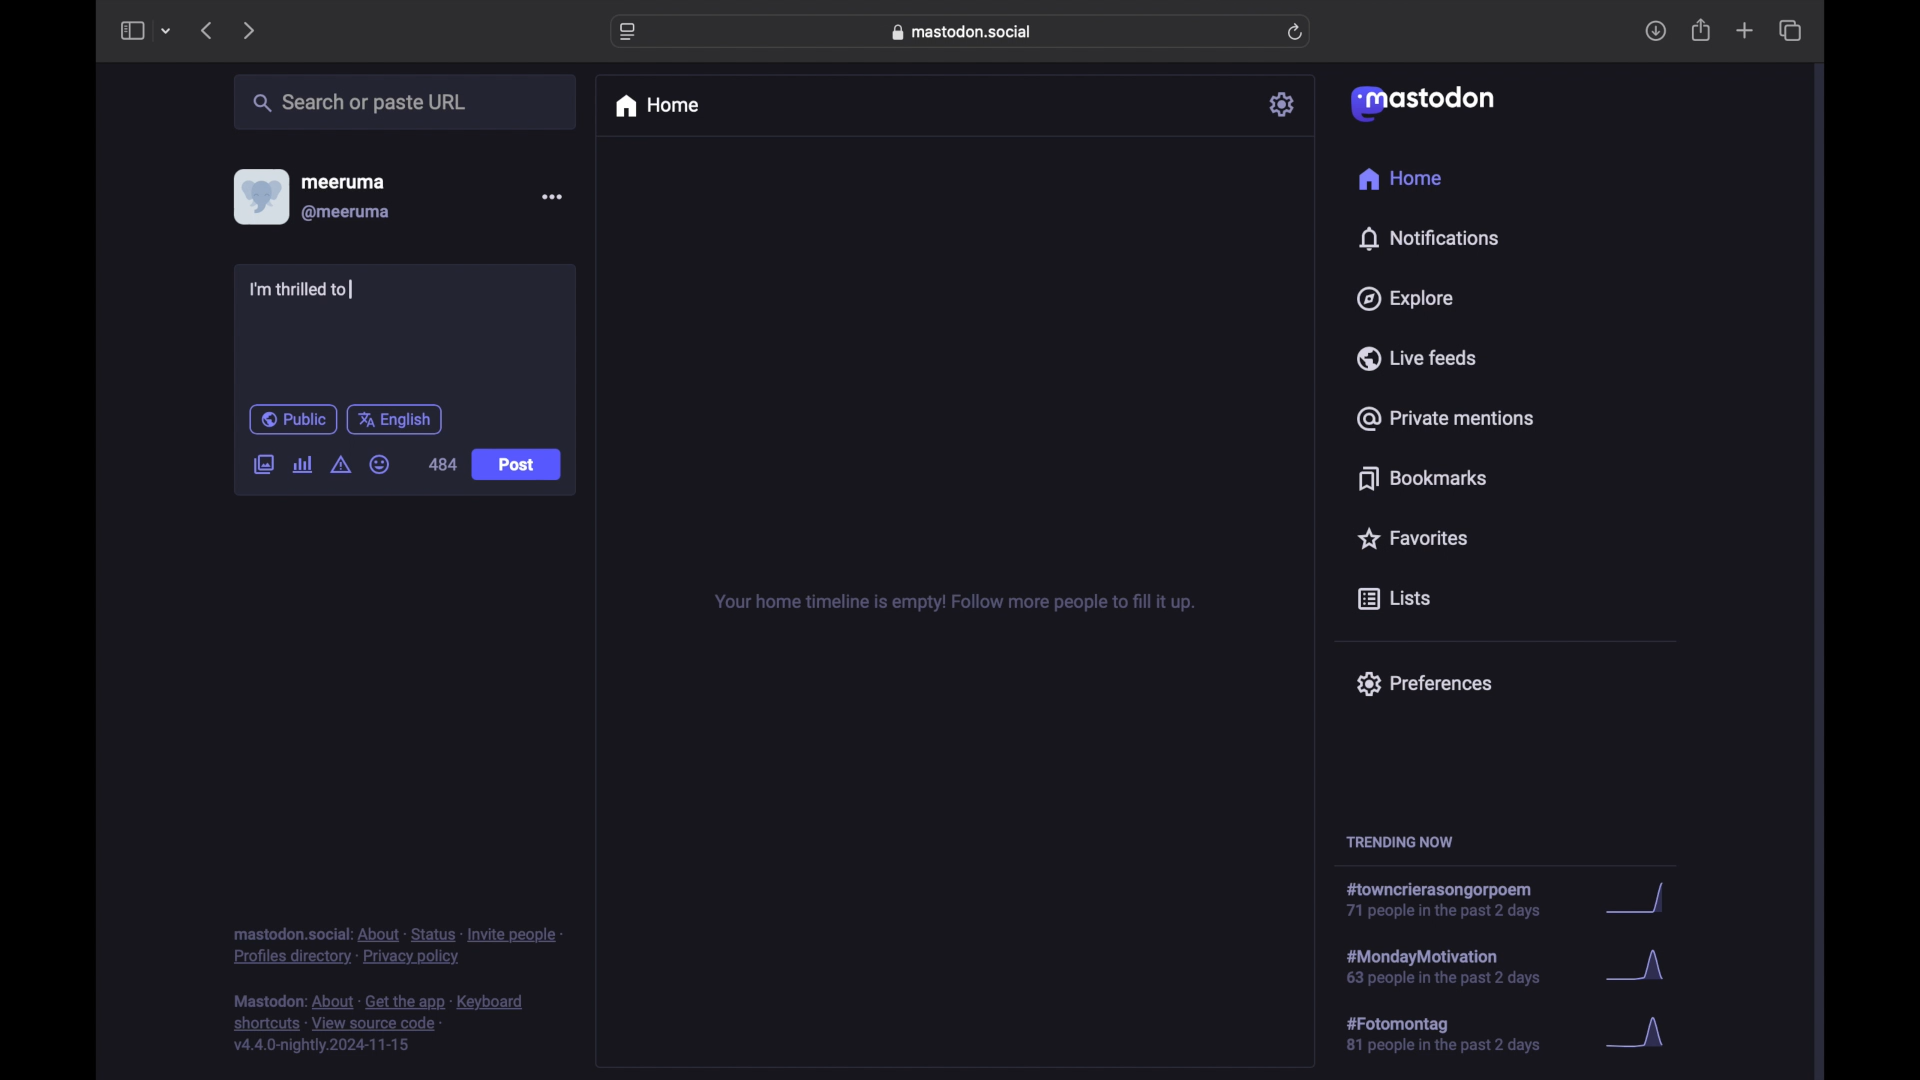 The height and width of the screenshot is (1080, 1920). What do you see at coordinates (1412, 538) in the screenshot?
I see `favorites` at bounding box center [1412, 538].